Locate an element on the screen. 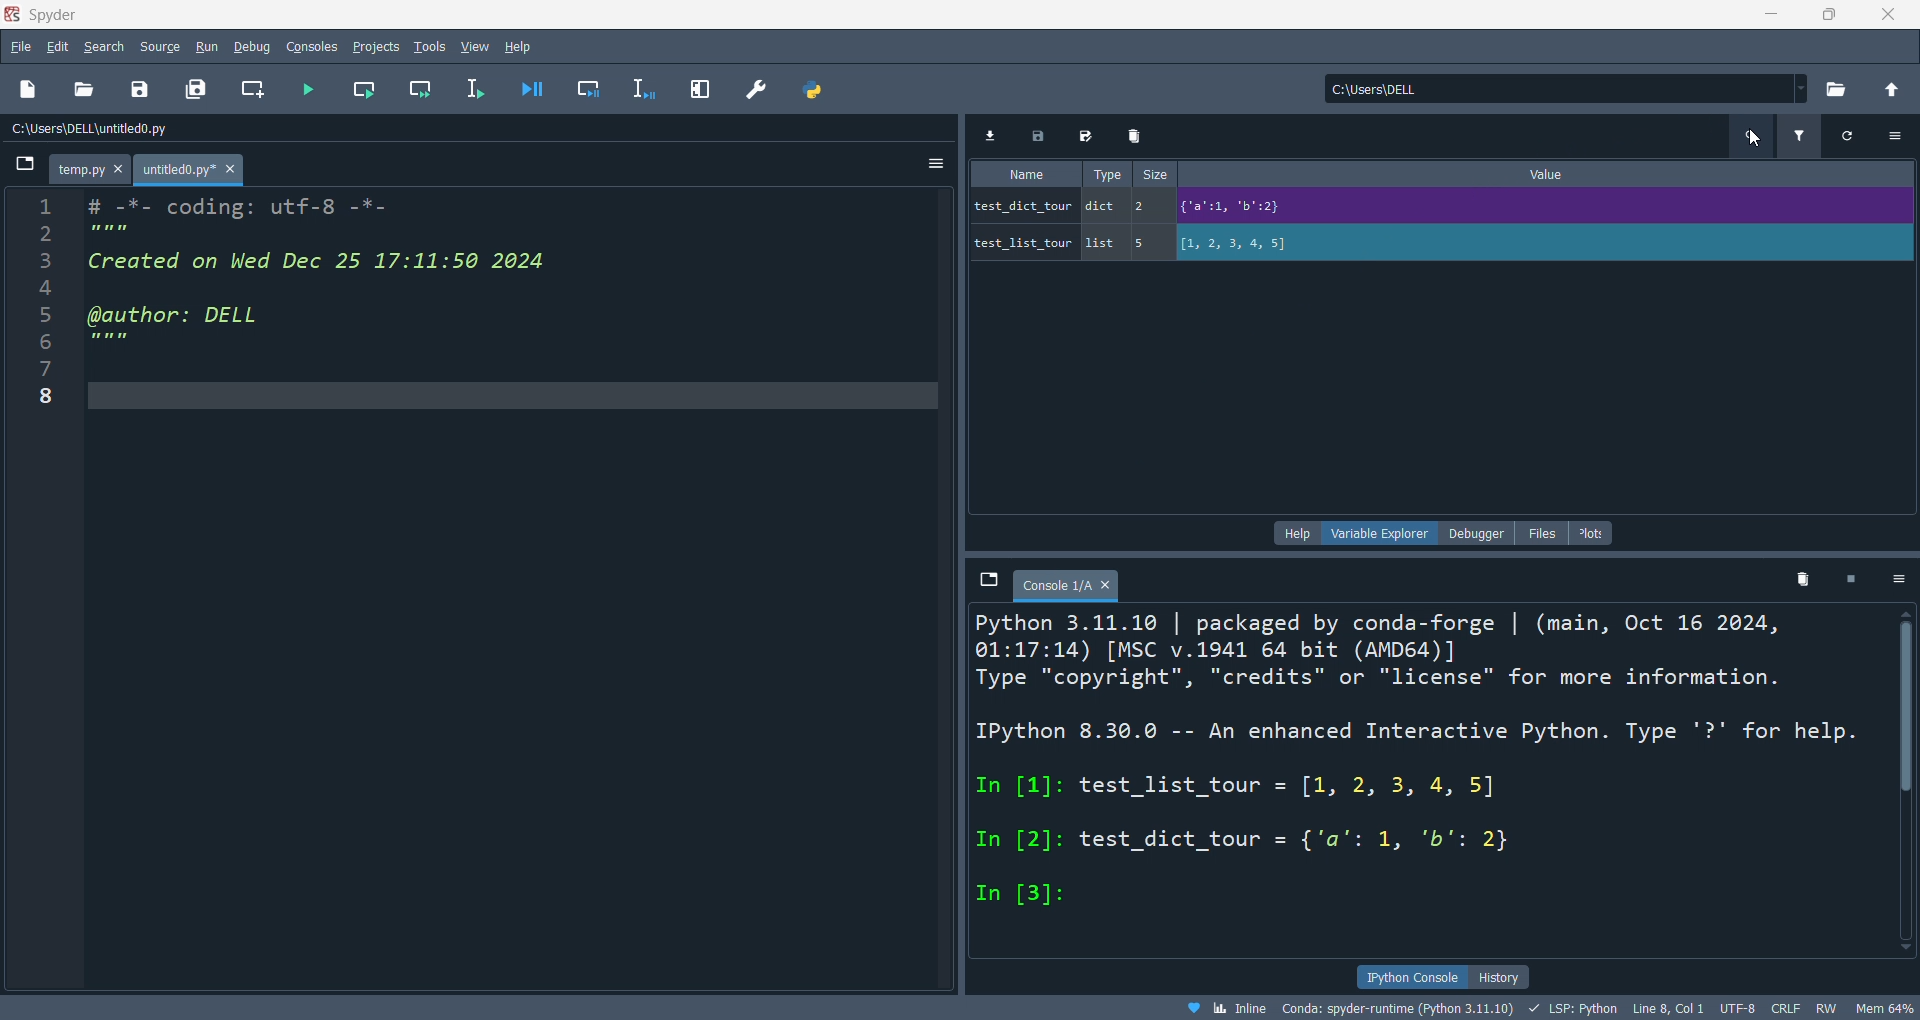  file path is located at coordinates (192, 133).